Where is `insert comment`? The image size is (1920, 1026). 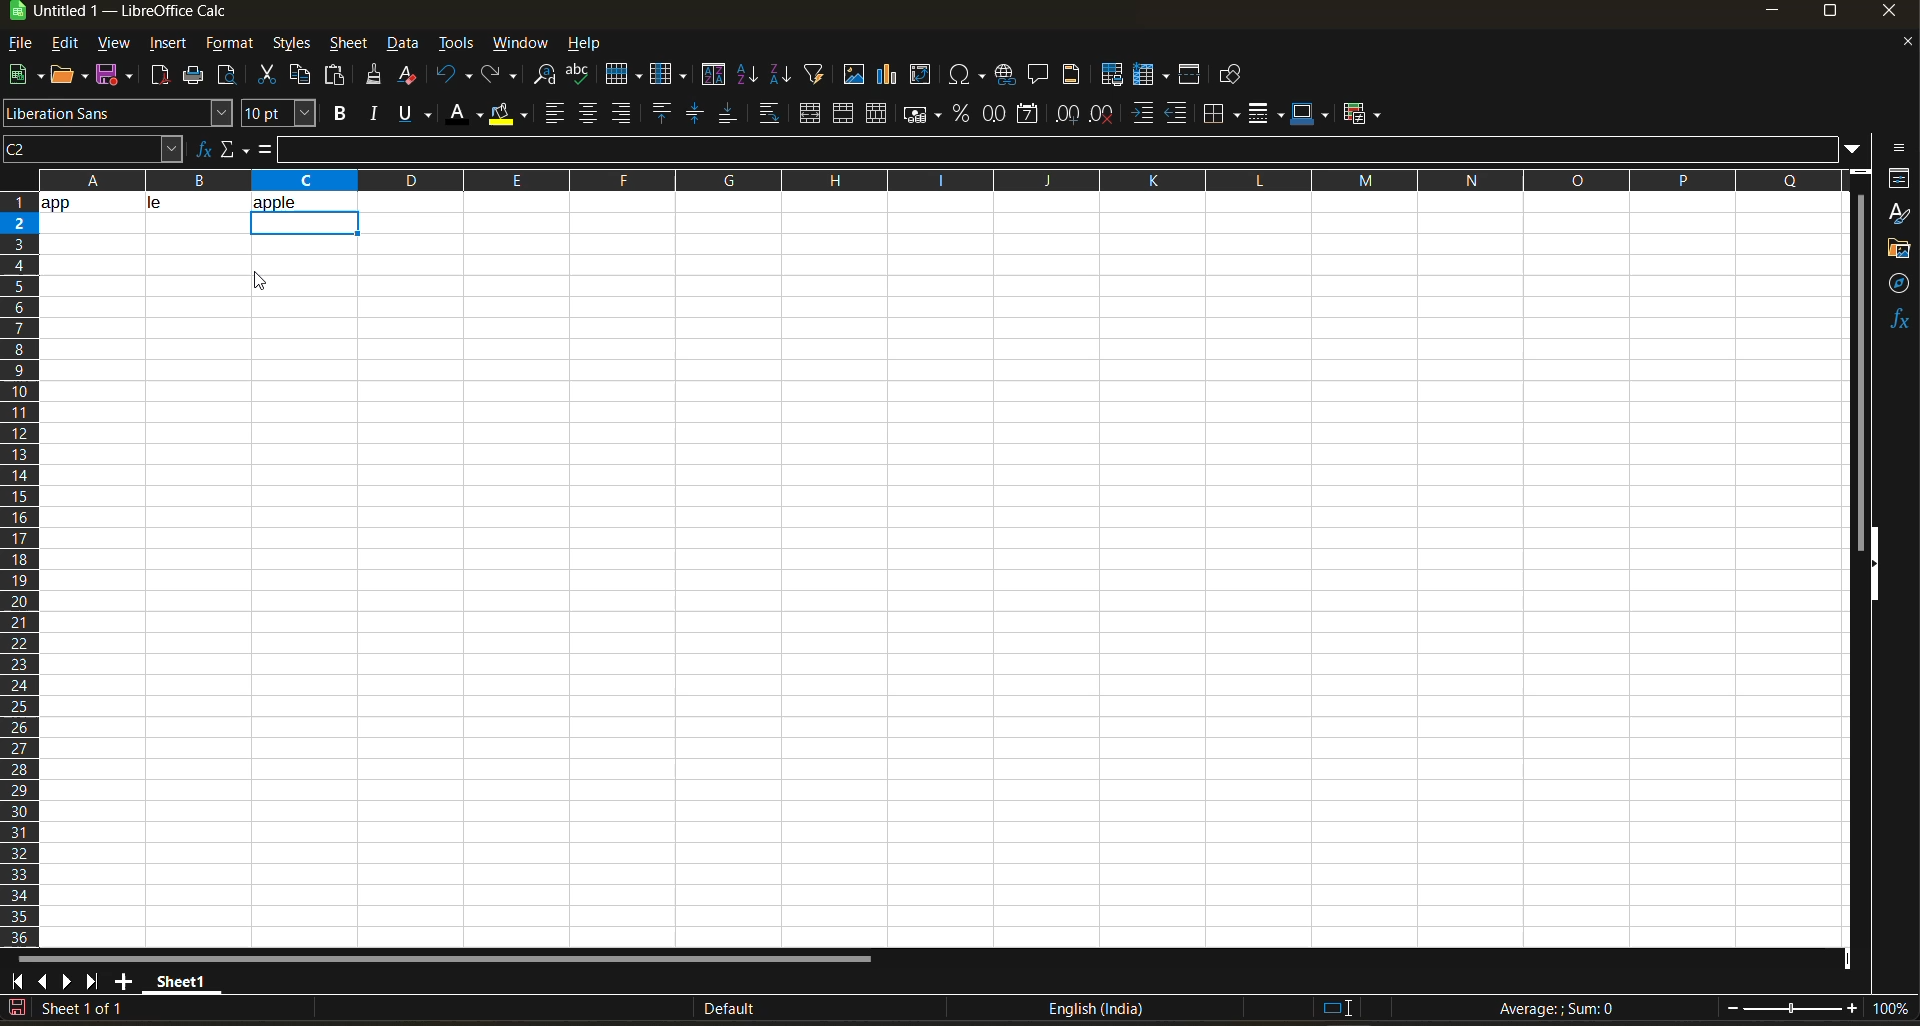 insert comment is located at coordinates (1039, 75).